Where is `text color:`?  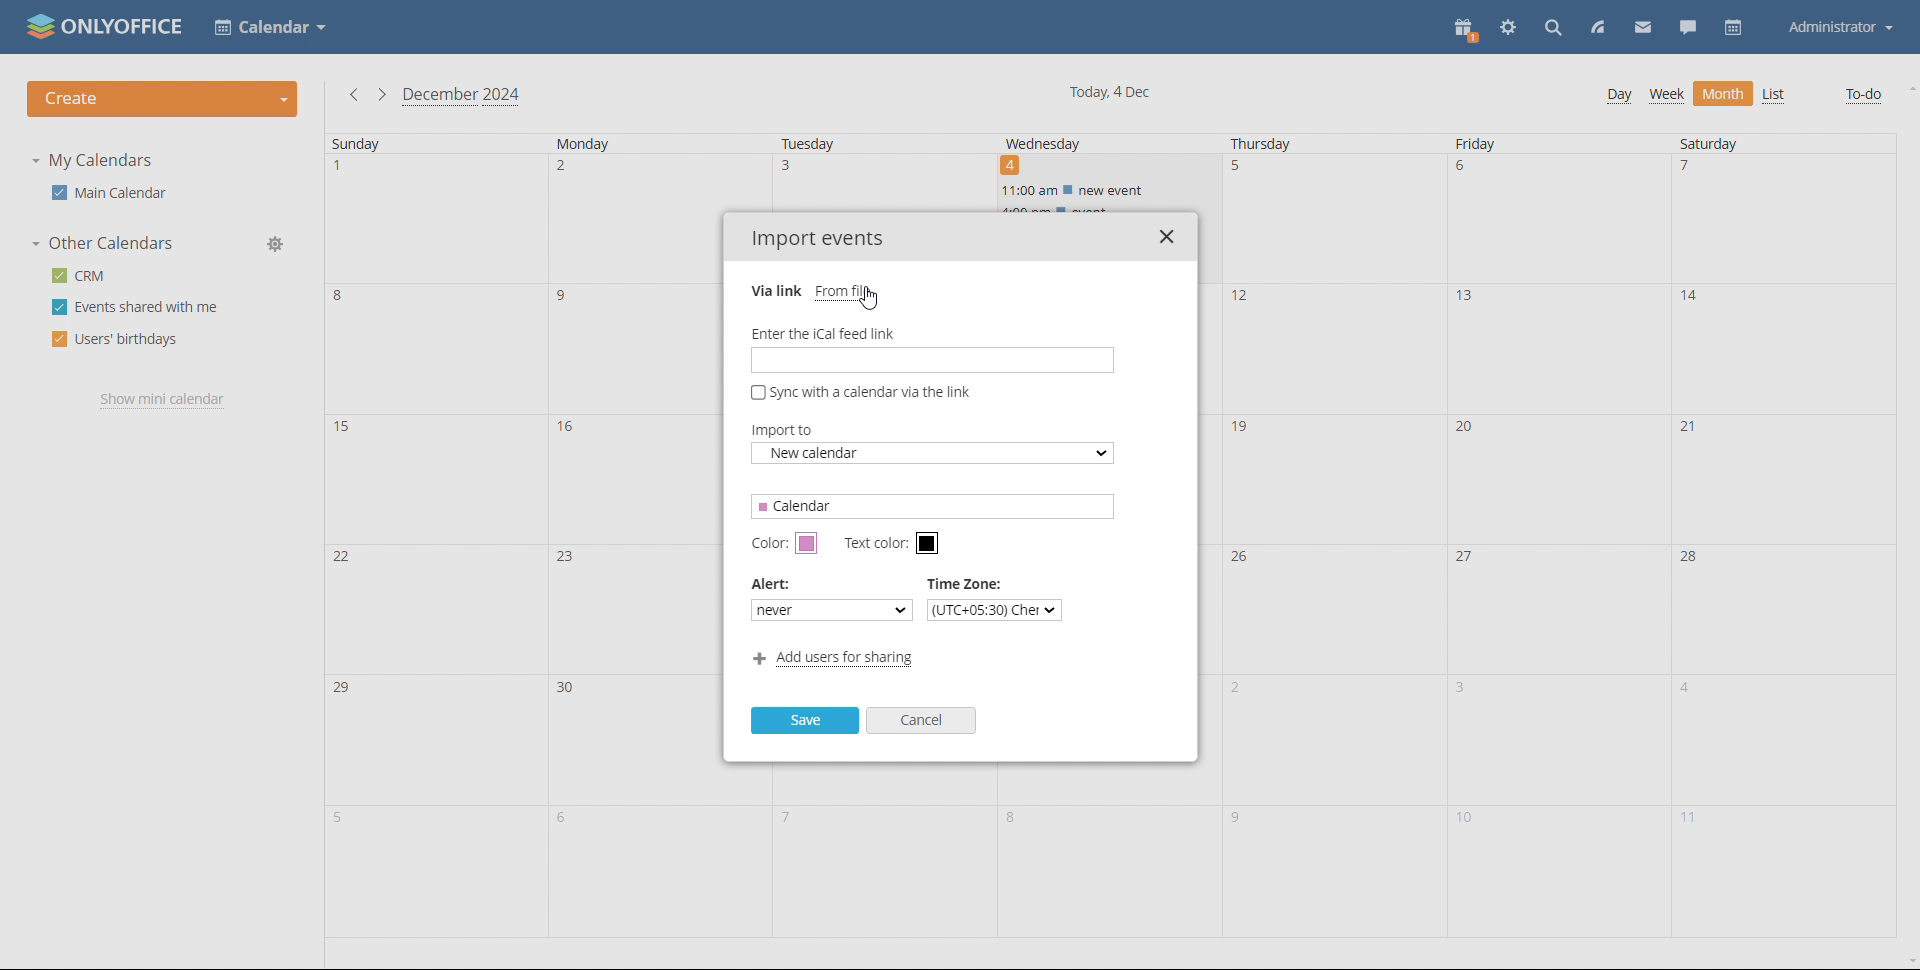
text color: is located at coordinates (872, 544).